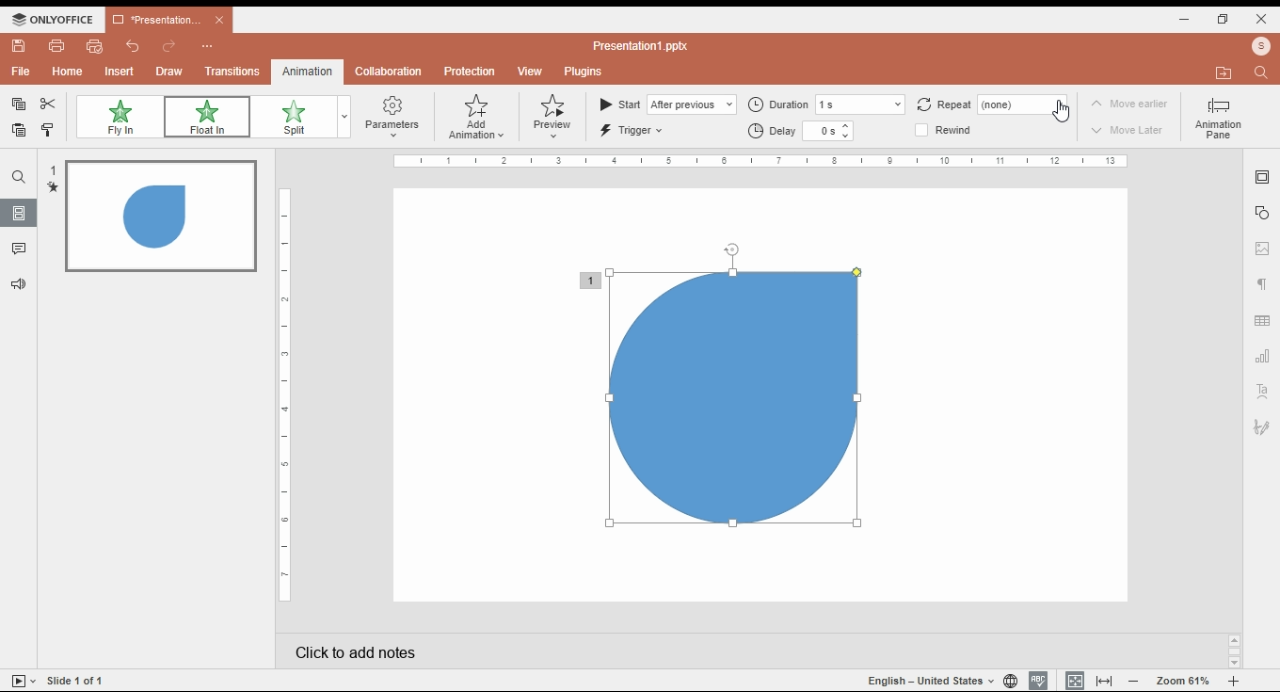 The width and height of the screenshot is (1280, 692). I want to click on cut, so click(50, 104).